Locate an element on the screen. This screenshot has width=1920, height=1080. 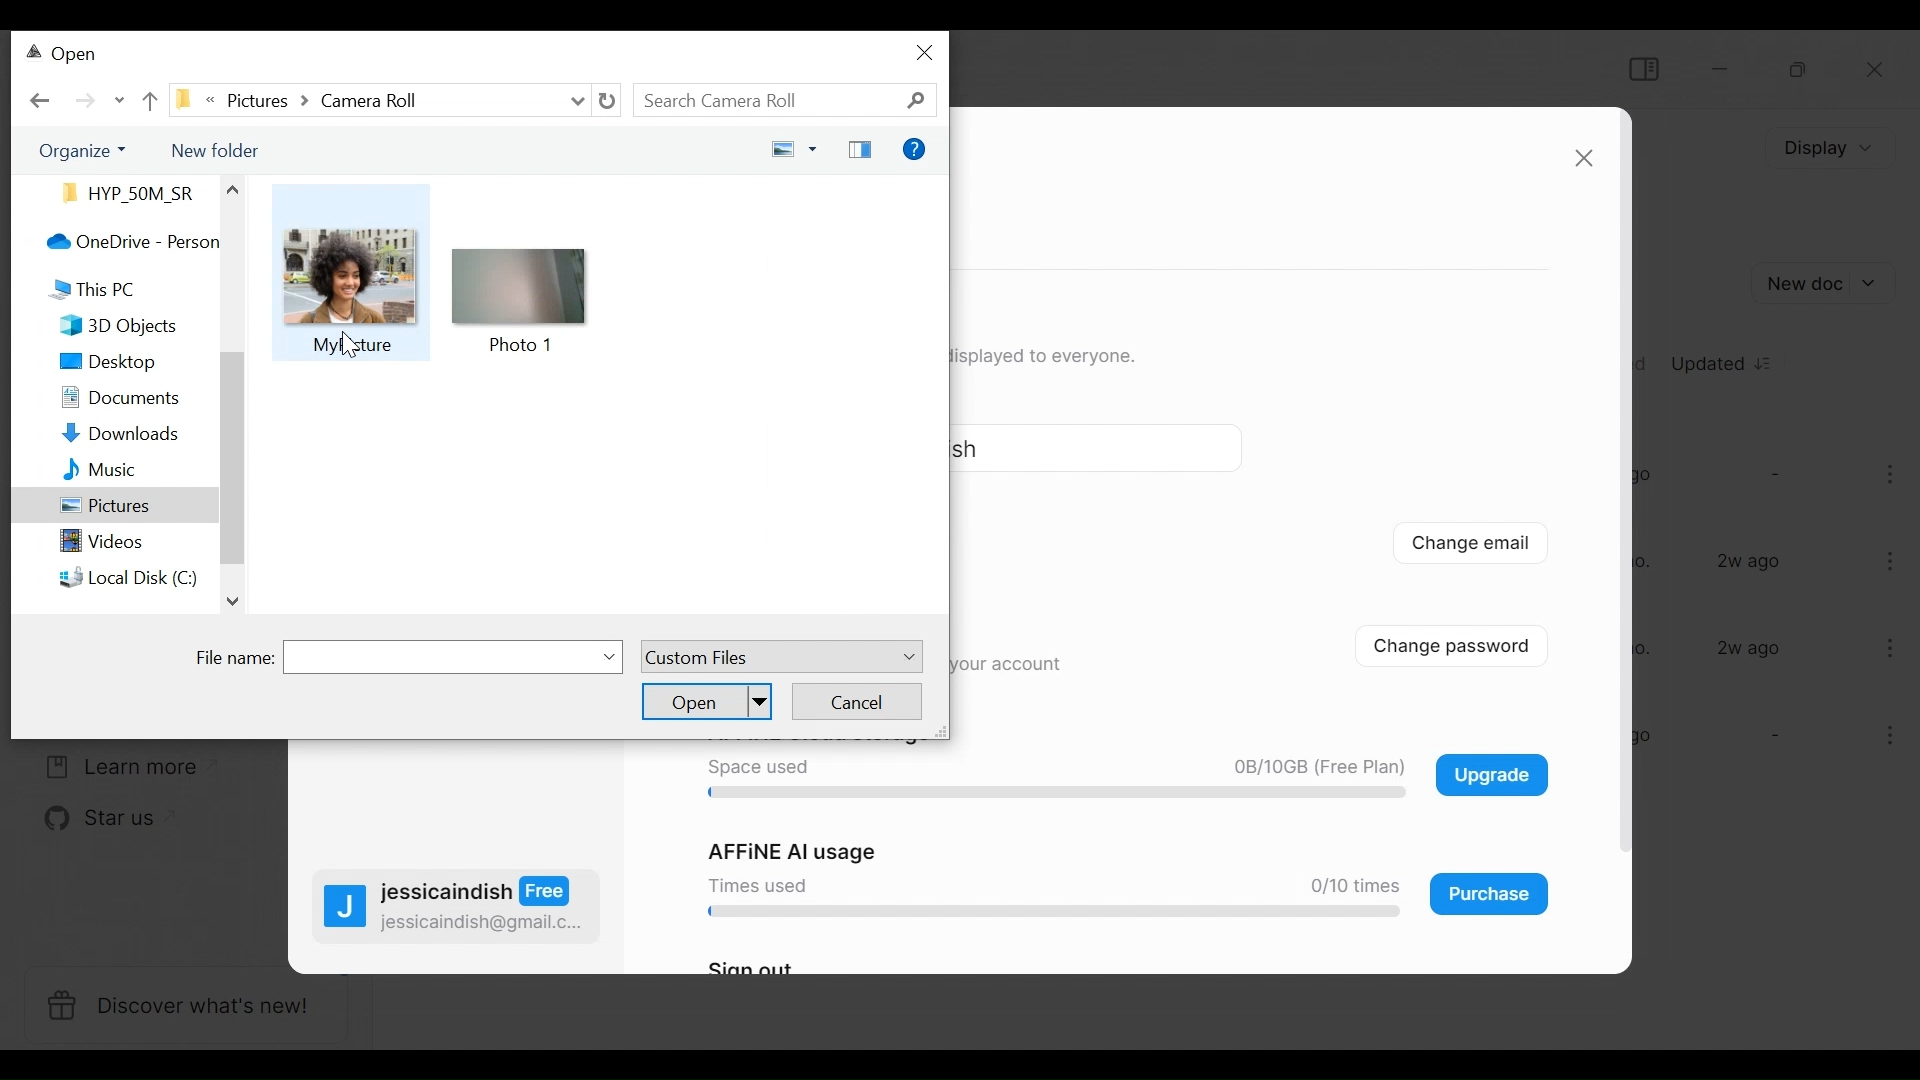
0B/10GB (Free Plan) is located at coordinates (1312, 768).